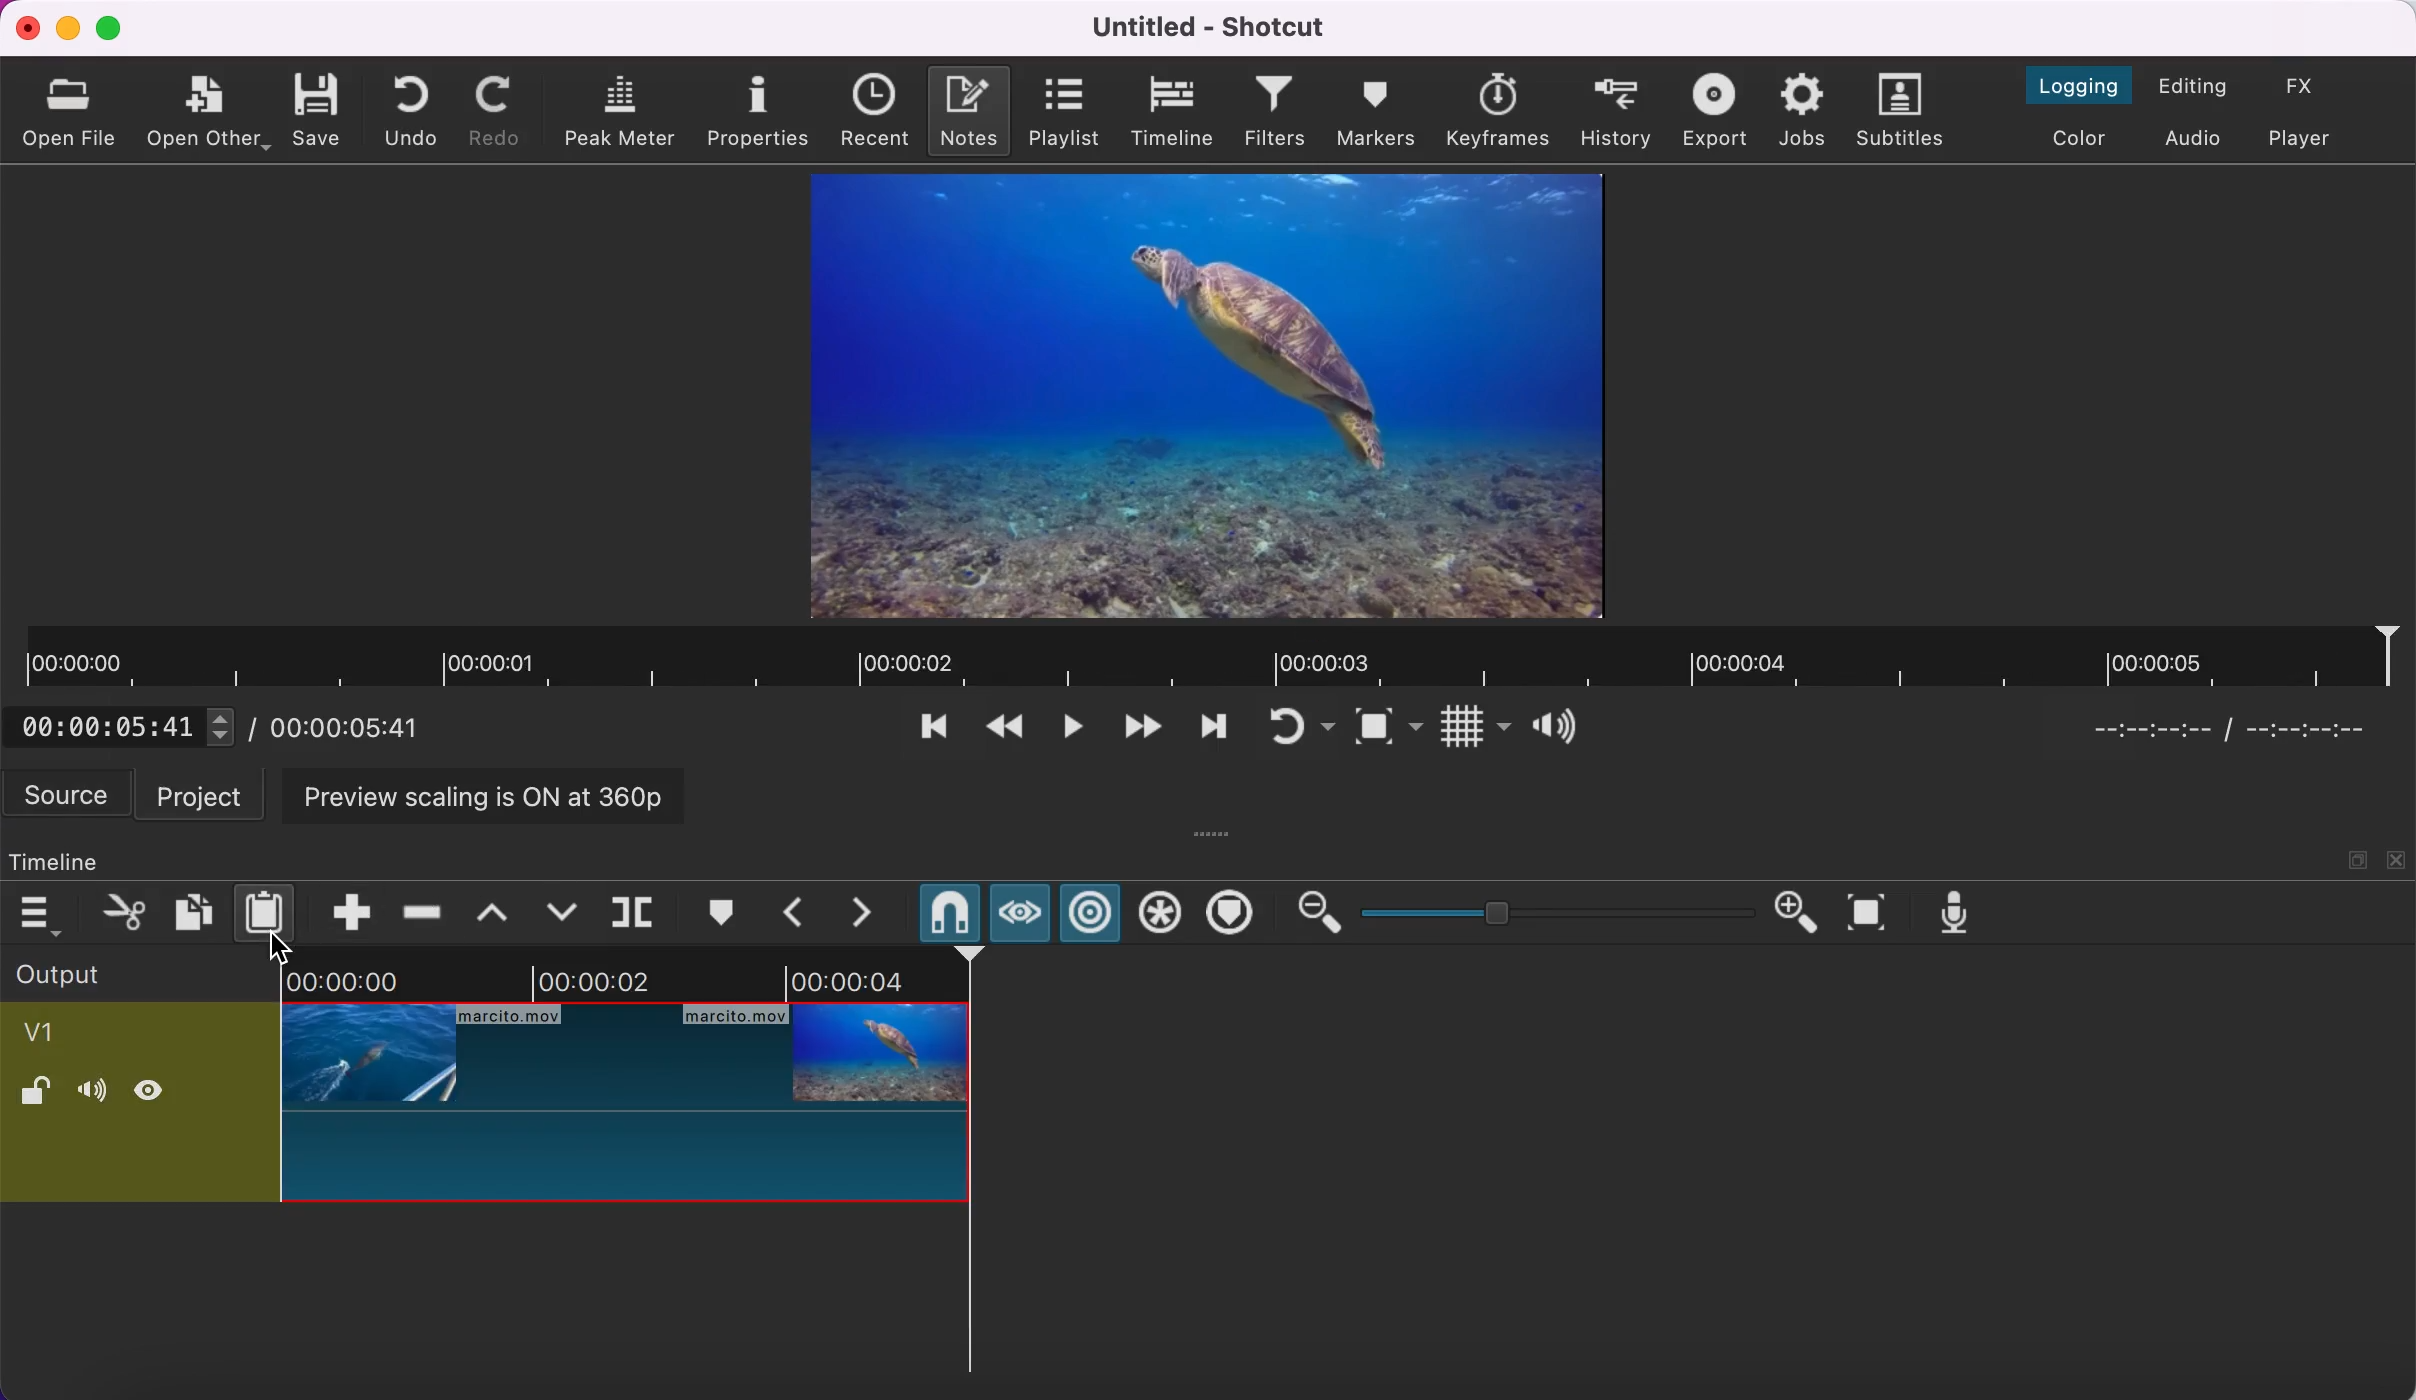 Image resolution: width=2416 pixels, height=1400 pixels. What do you see at coordinates (1501, 109) in the screenshot?
I see `keyframes` at bounding box center [1501, 109].